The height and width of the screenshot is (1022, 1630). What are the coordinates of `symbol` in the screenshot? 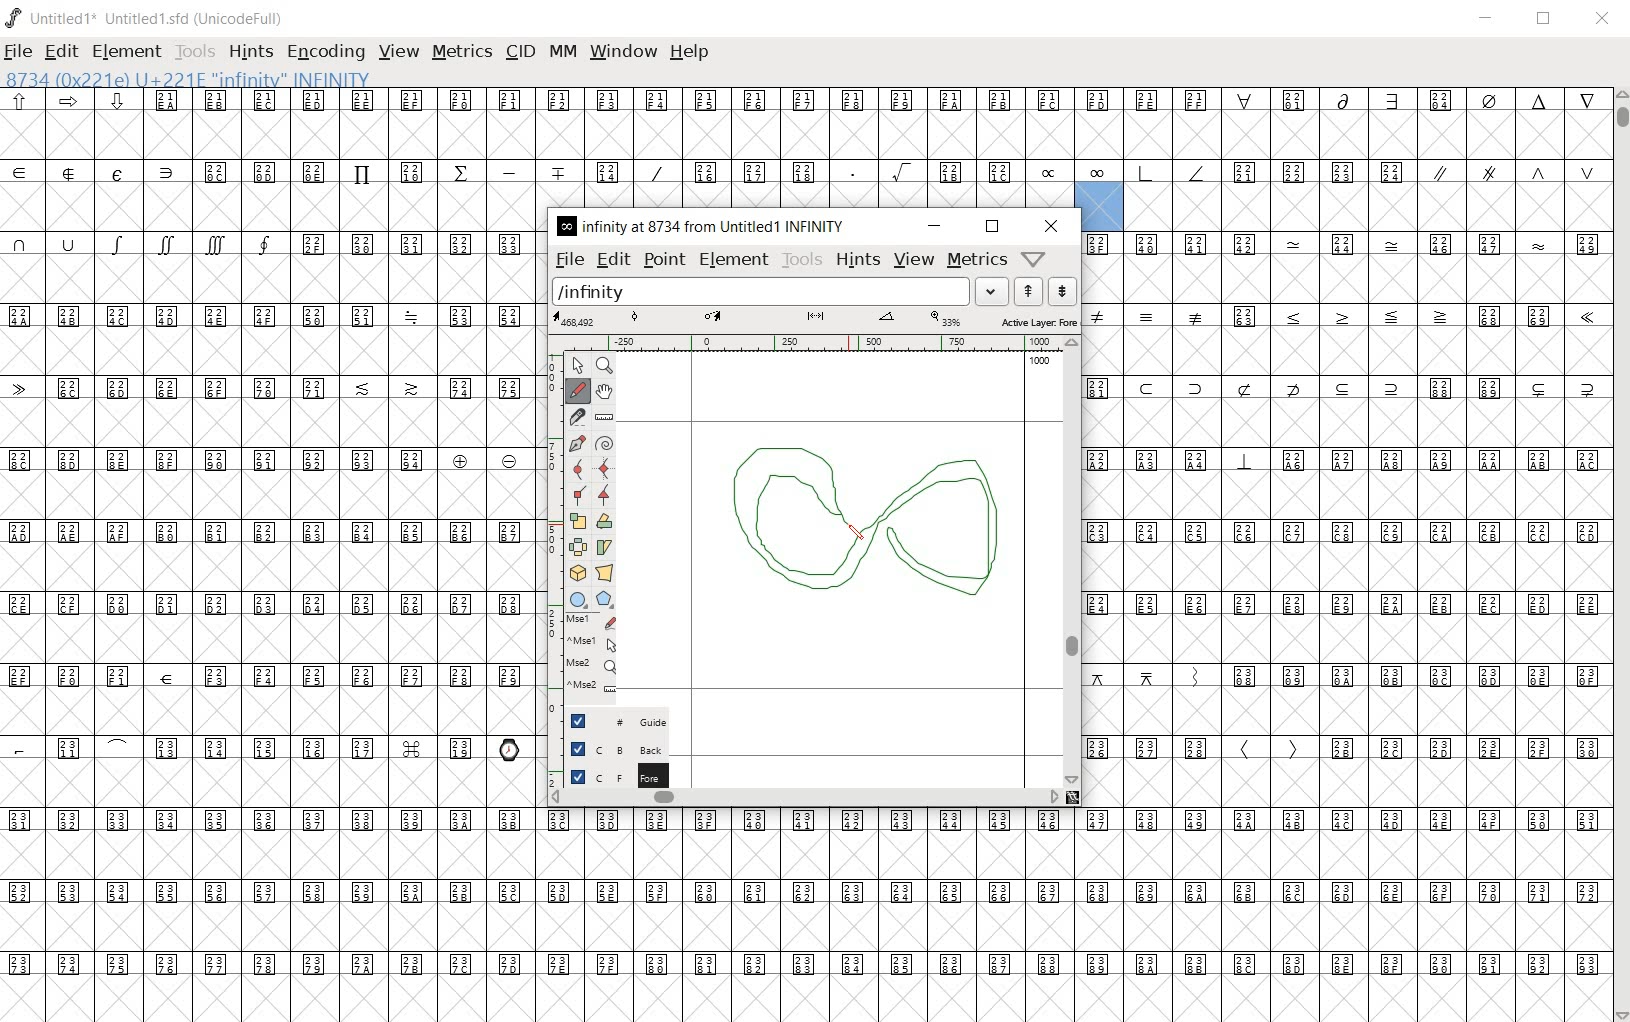 It's located at (1245, 460).